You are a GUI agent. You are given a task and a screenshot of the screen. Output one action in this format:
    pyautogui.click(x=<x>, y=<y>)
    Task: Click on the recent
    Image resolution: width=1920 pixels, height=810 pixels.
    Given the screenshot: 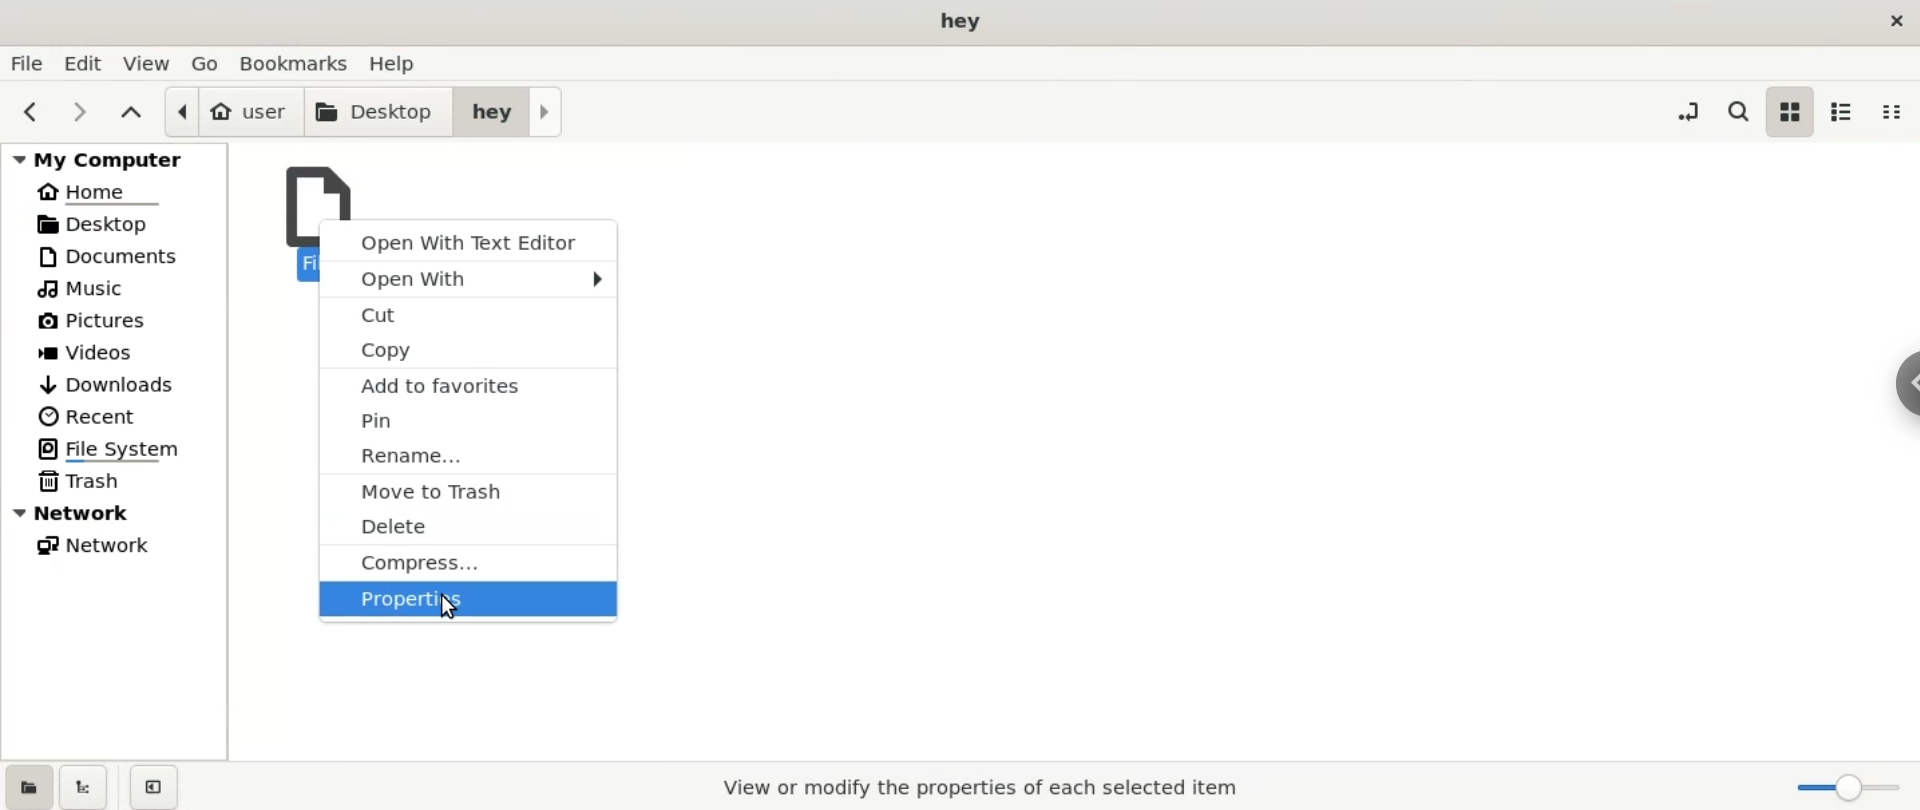 What is the action you would take?
    pyautogui.click(x=115, y=416)
    